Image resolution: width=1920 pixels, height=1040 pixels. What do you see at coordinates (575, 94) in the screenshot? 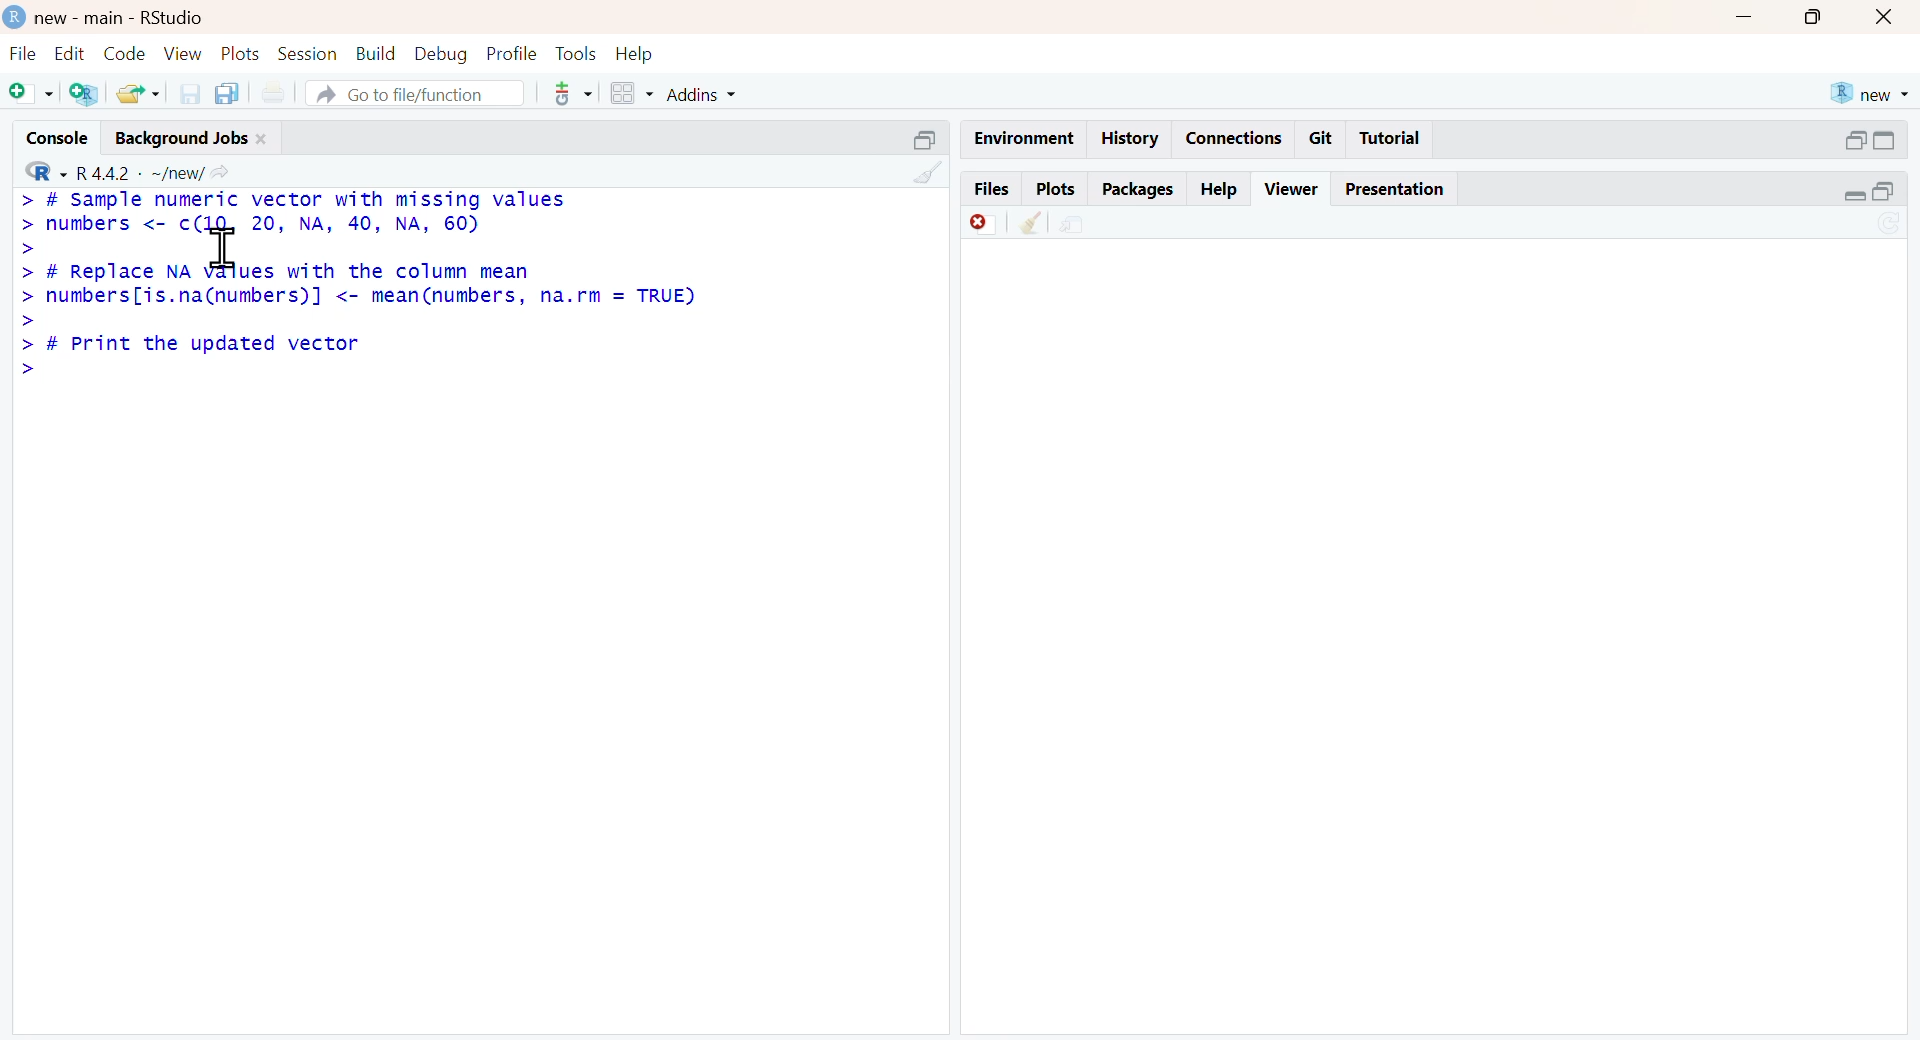
I see `tools` at bounding box center [575, 94].